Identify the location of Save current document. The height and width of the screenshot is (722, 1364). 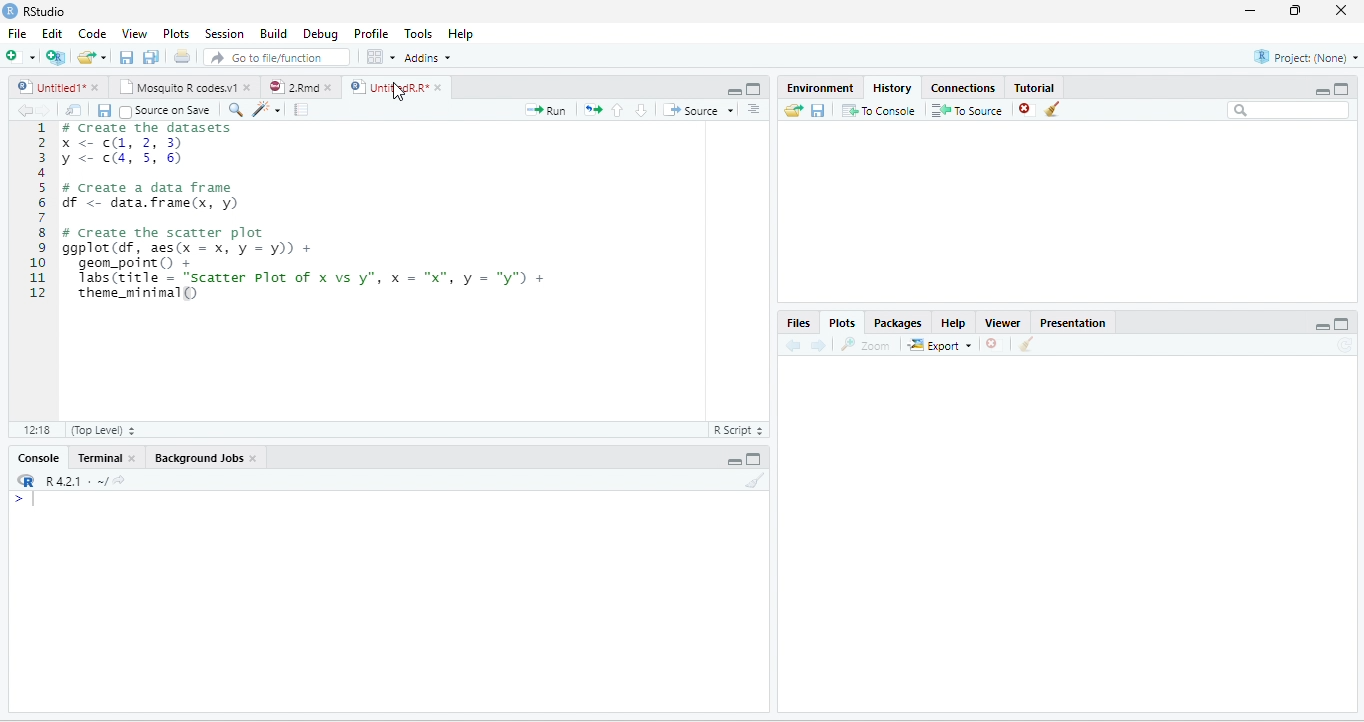
(104, 111).